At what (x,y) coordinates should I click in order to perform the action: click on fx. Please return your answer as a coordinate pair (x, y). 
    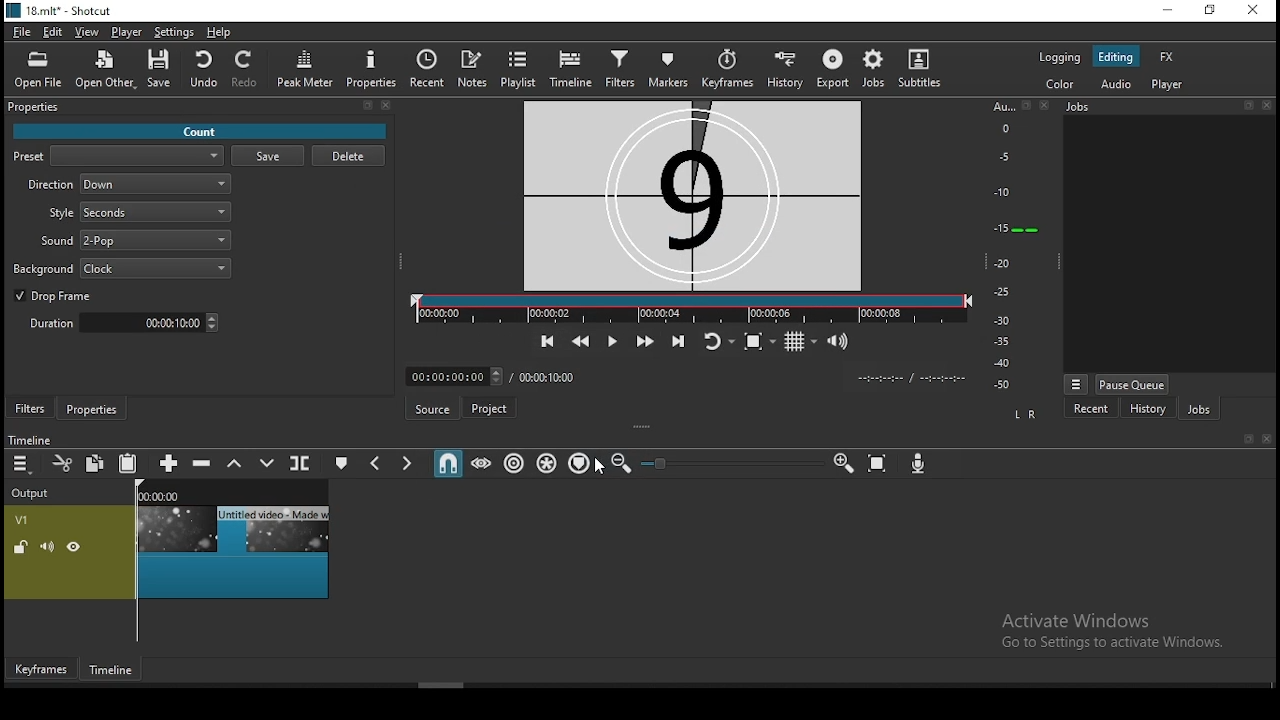
    Looking at the image, I should click on (1167, 56).